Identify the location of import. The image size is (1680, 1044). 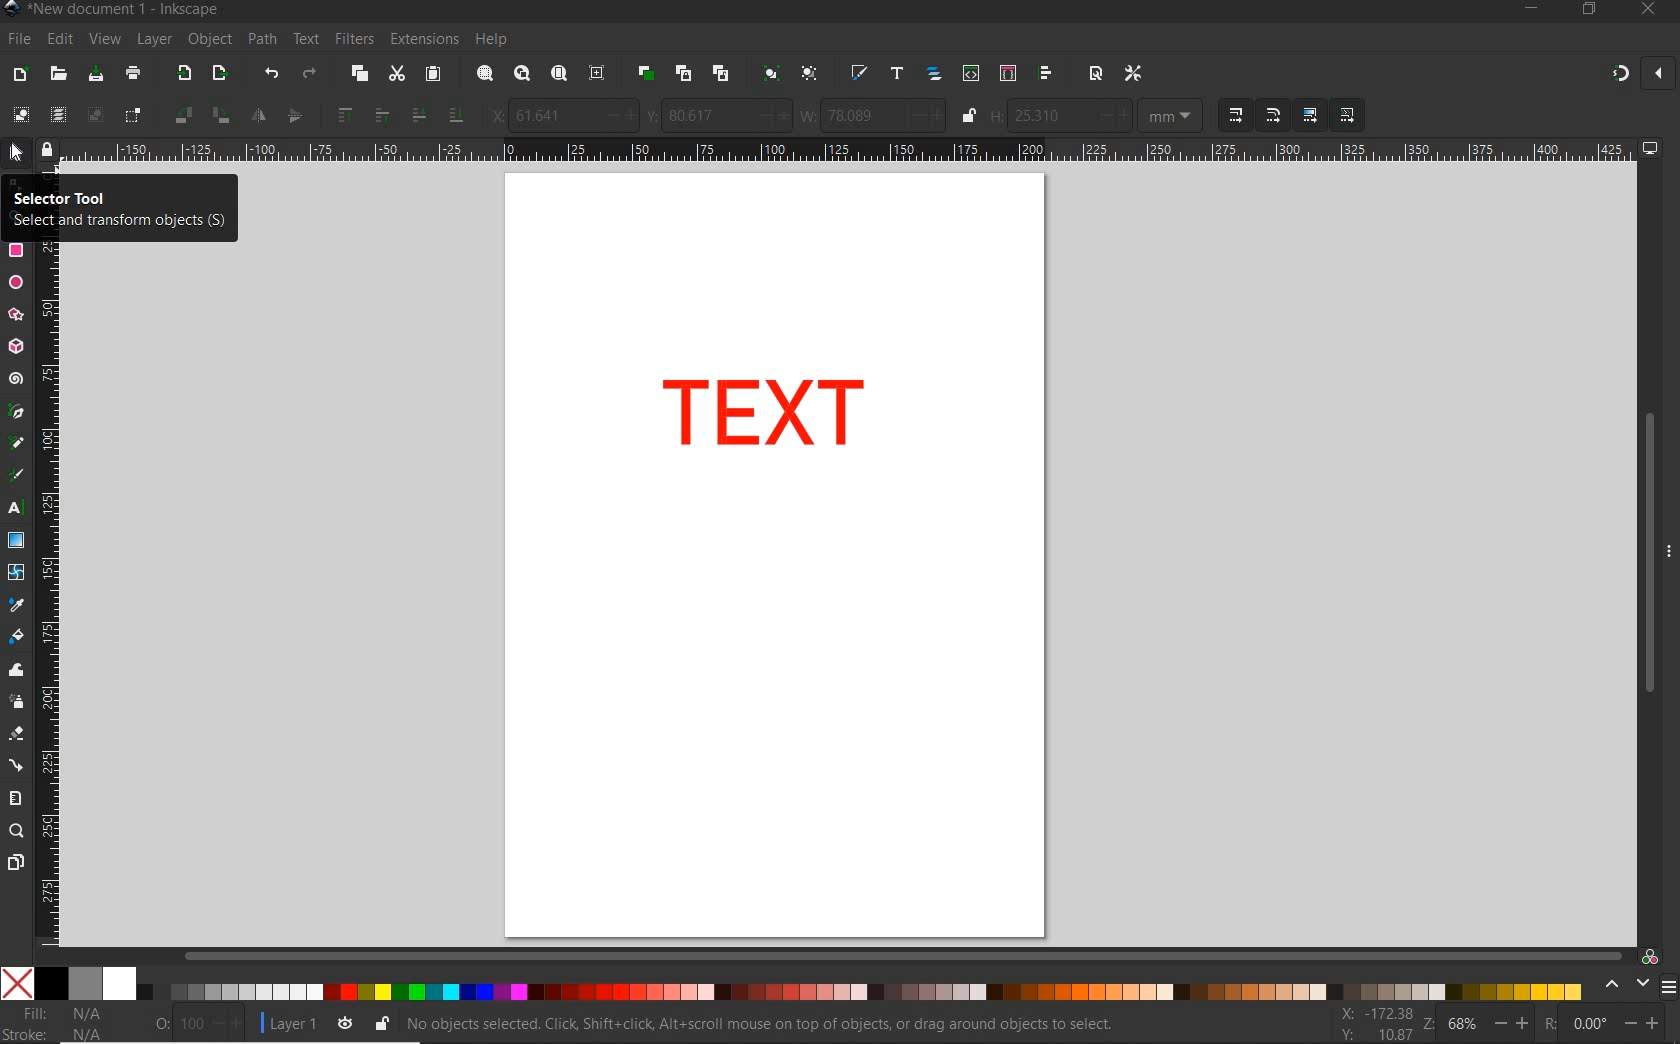
(183, 75).